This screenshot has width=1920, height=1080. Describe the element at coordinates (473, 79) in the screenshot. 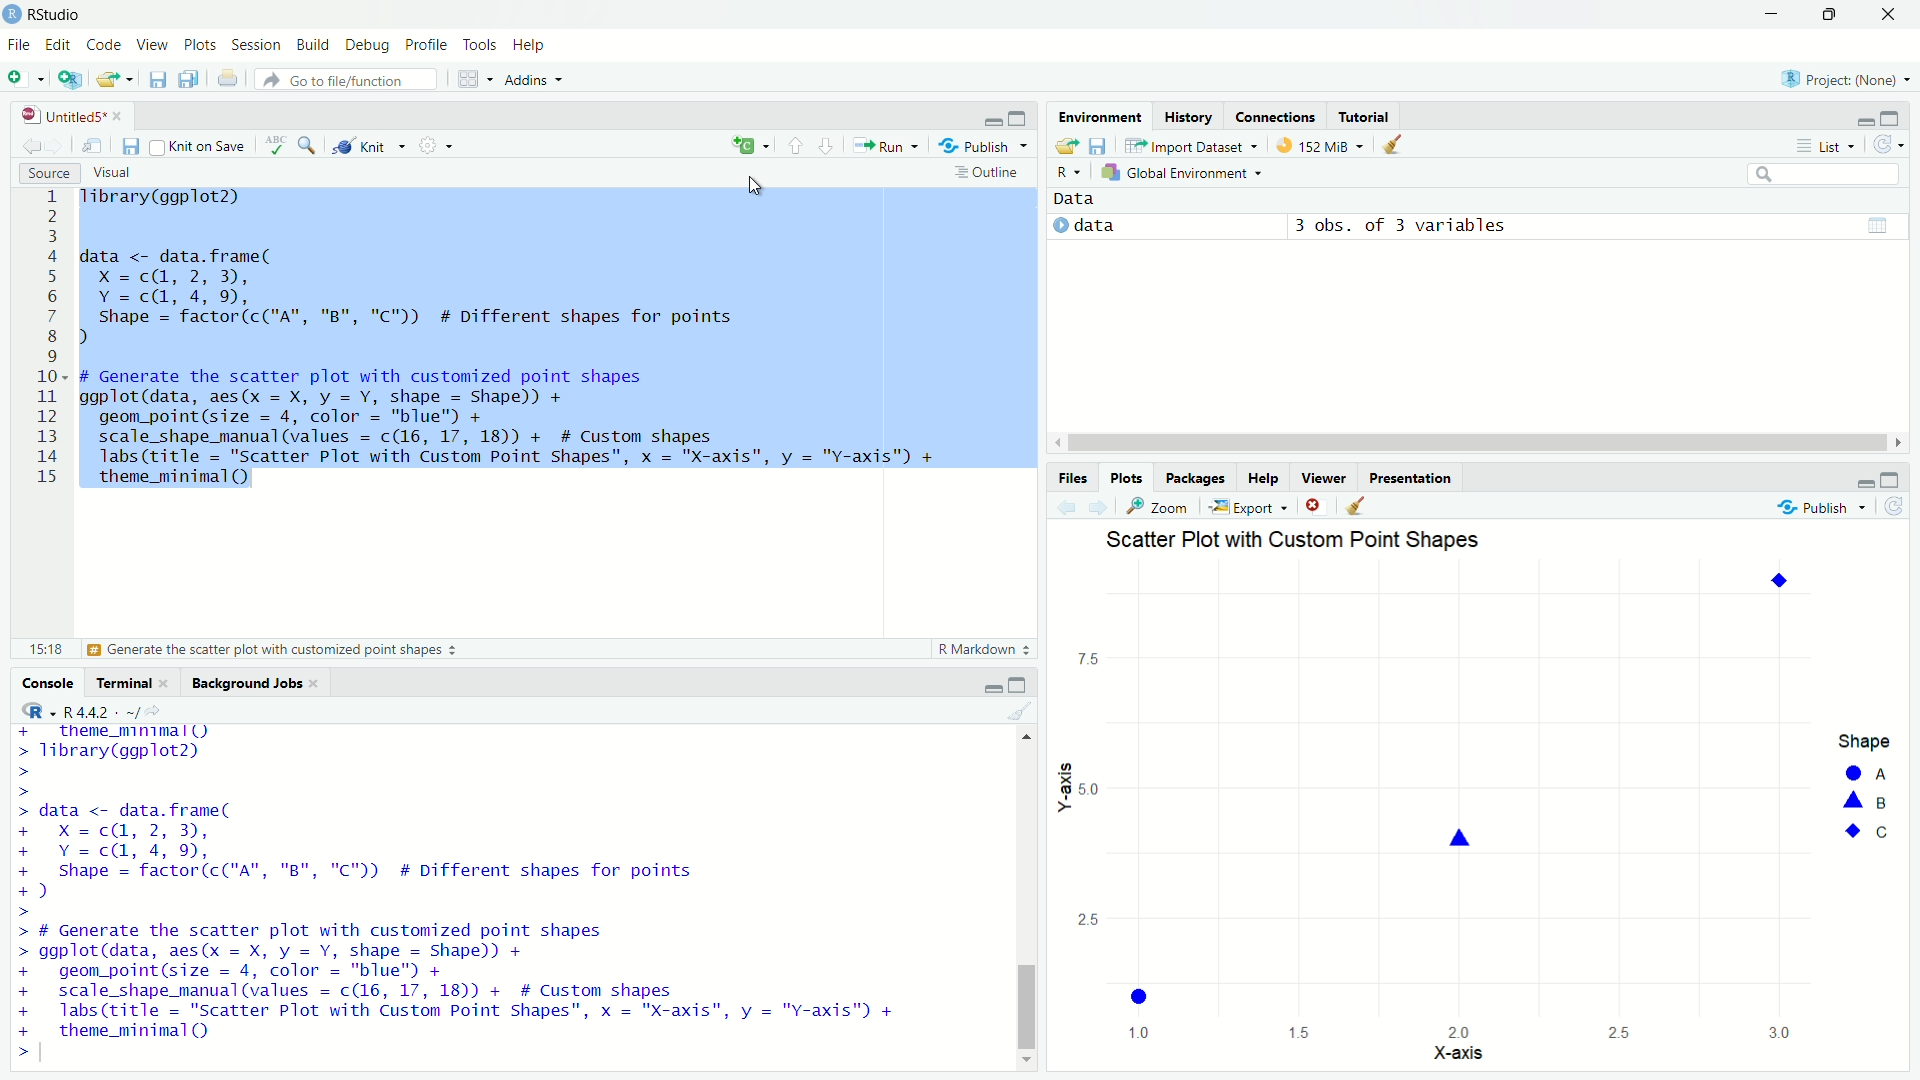

I see `Workspace panes` at that location.